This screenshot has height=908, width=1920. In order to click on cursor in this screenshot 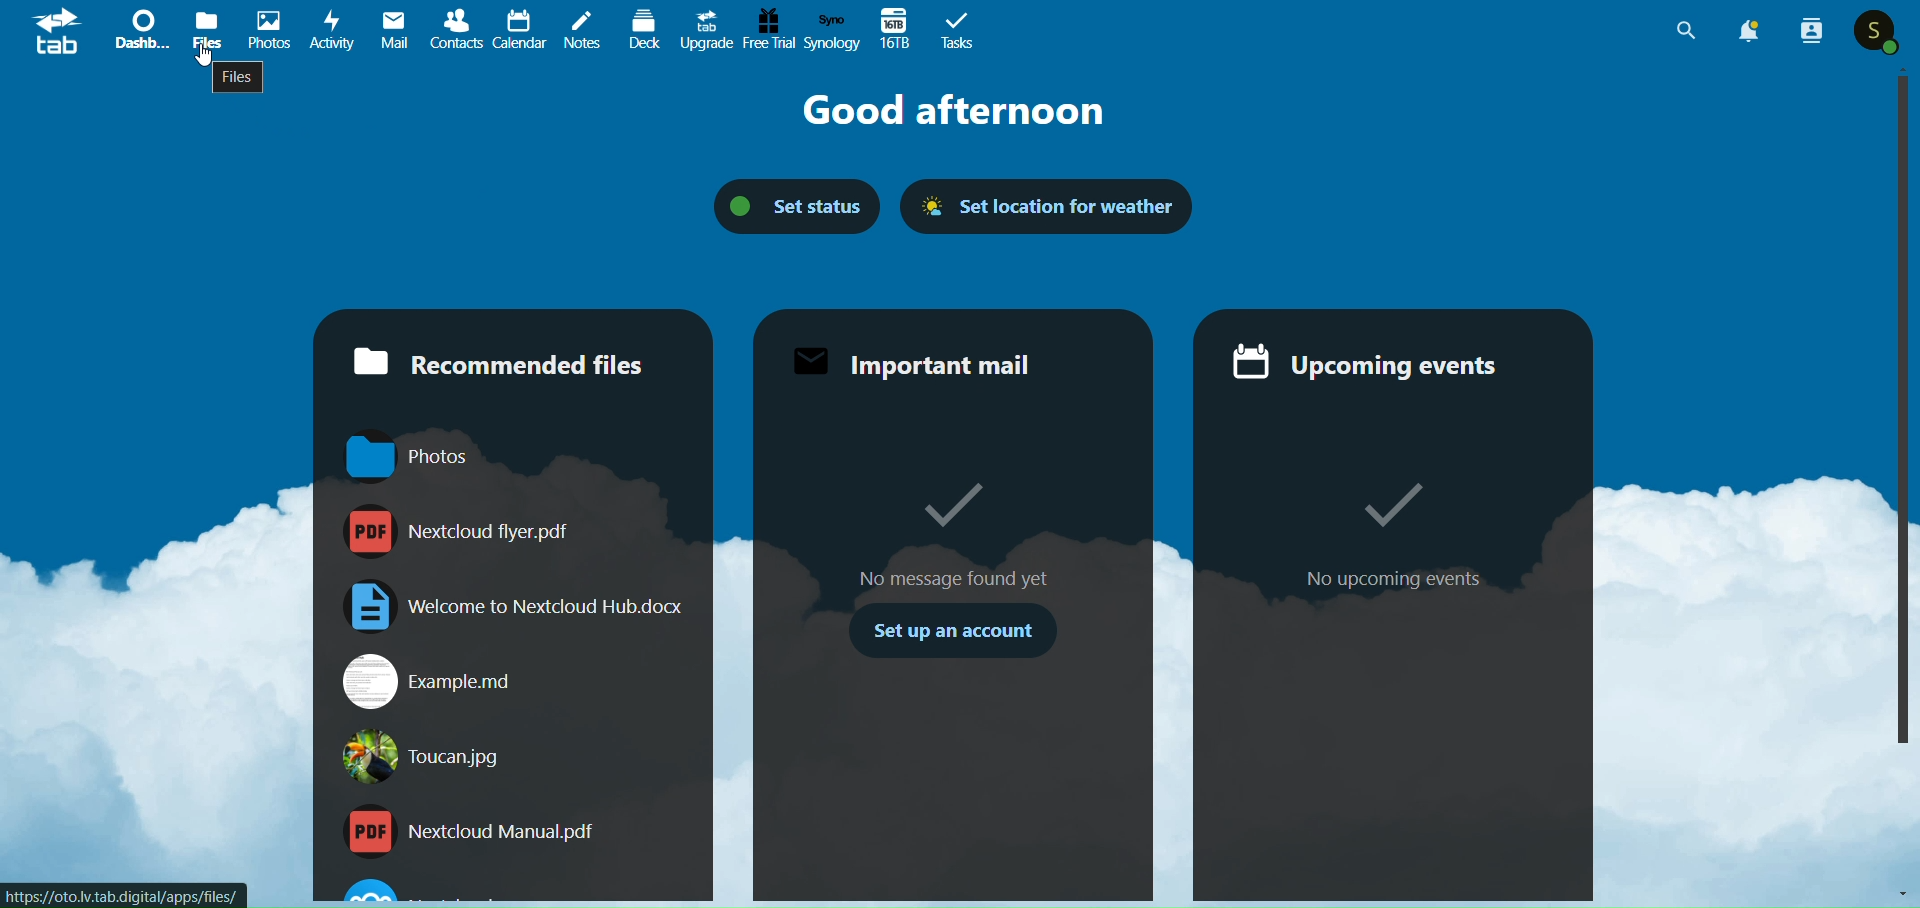, I will do `click(205, 56)`.